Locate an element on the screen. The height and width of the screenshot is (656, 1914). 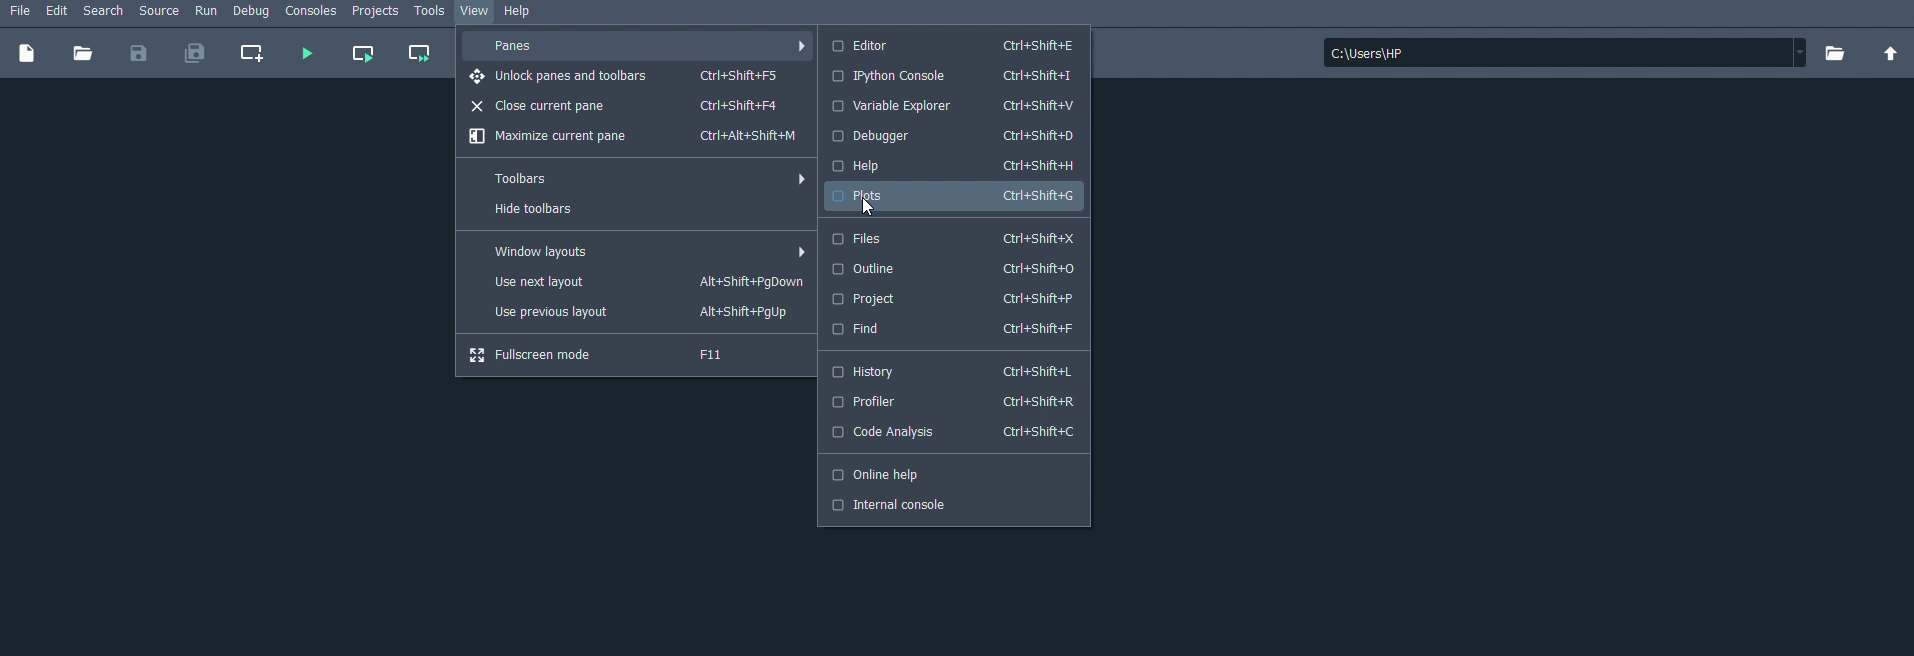
Editor is located at coordinates (959, 48).